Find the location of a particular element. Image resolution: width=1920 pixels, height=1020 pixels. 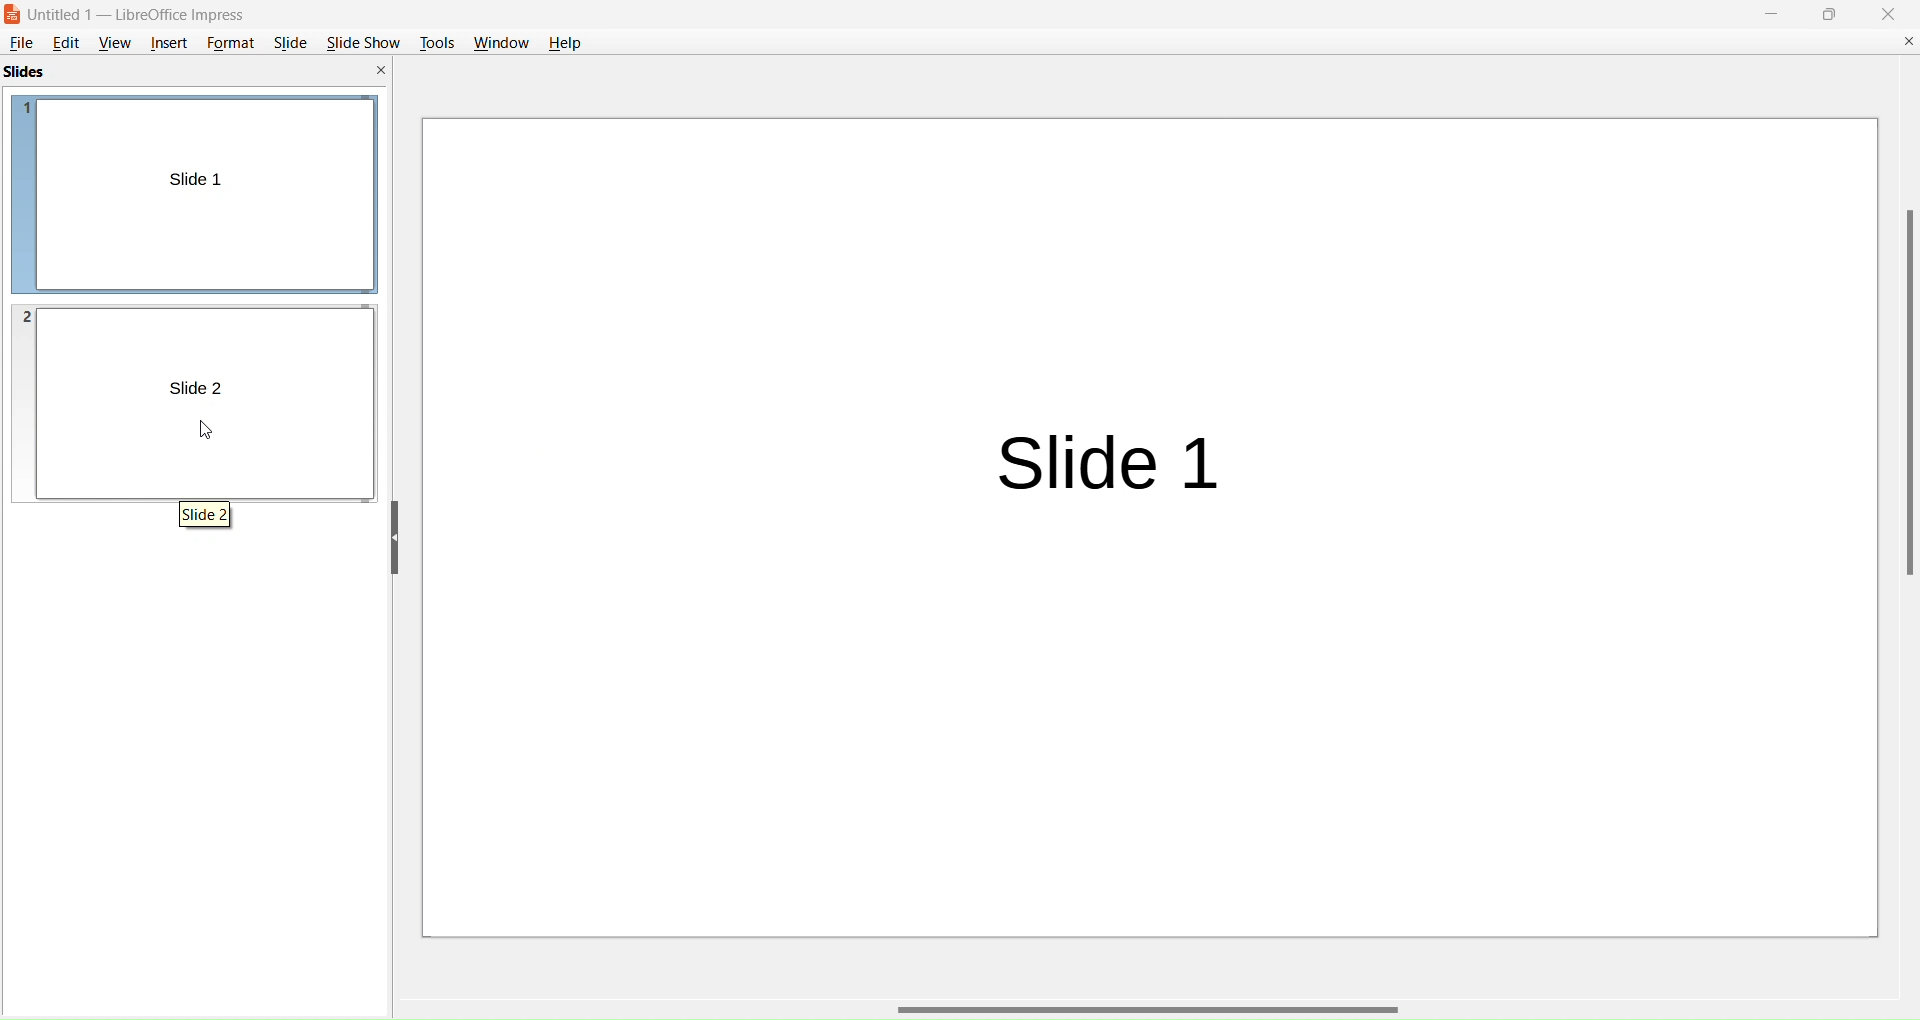

file is located at coordinates (23, 42).